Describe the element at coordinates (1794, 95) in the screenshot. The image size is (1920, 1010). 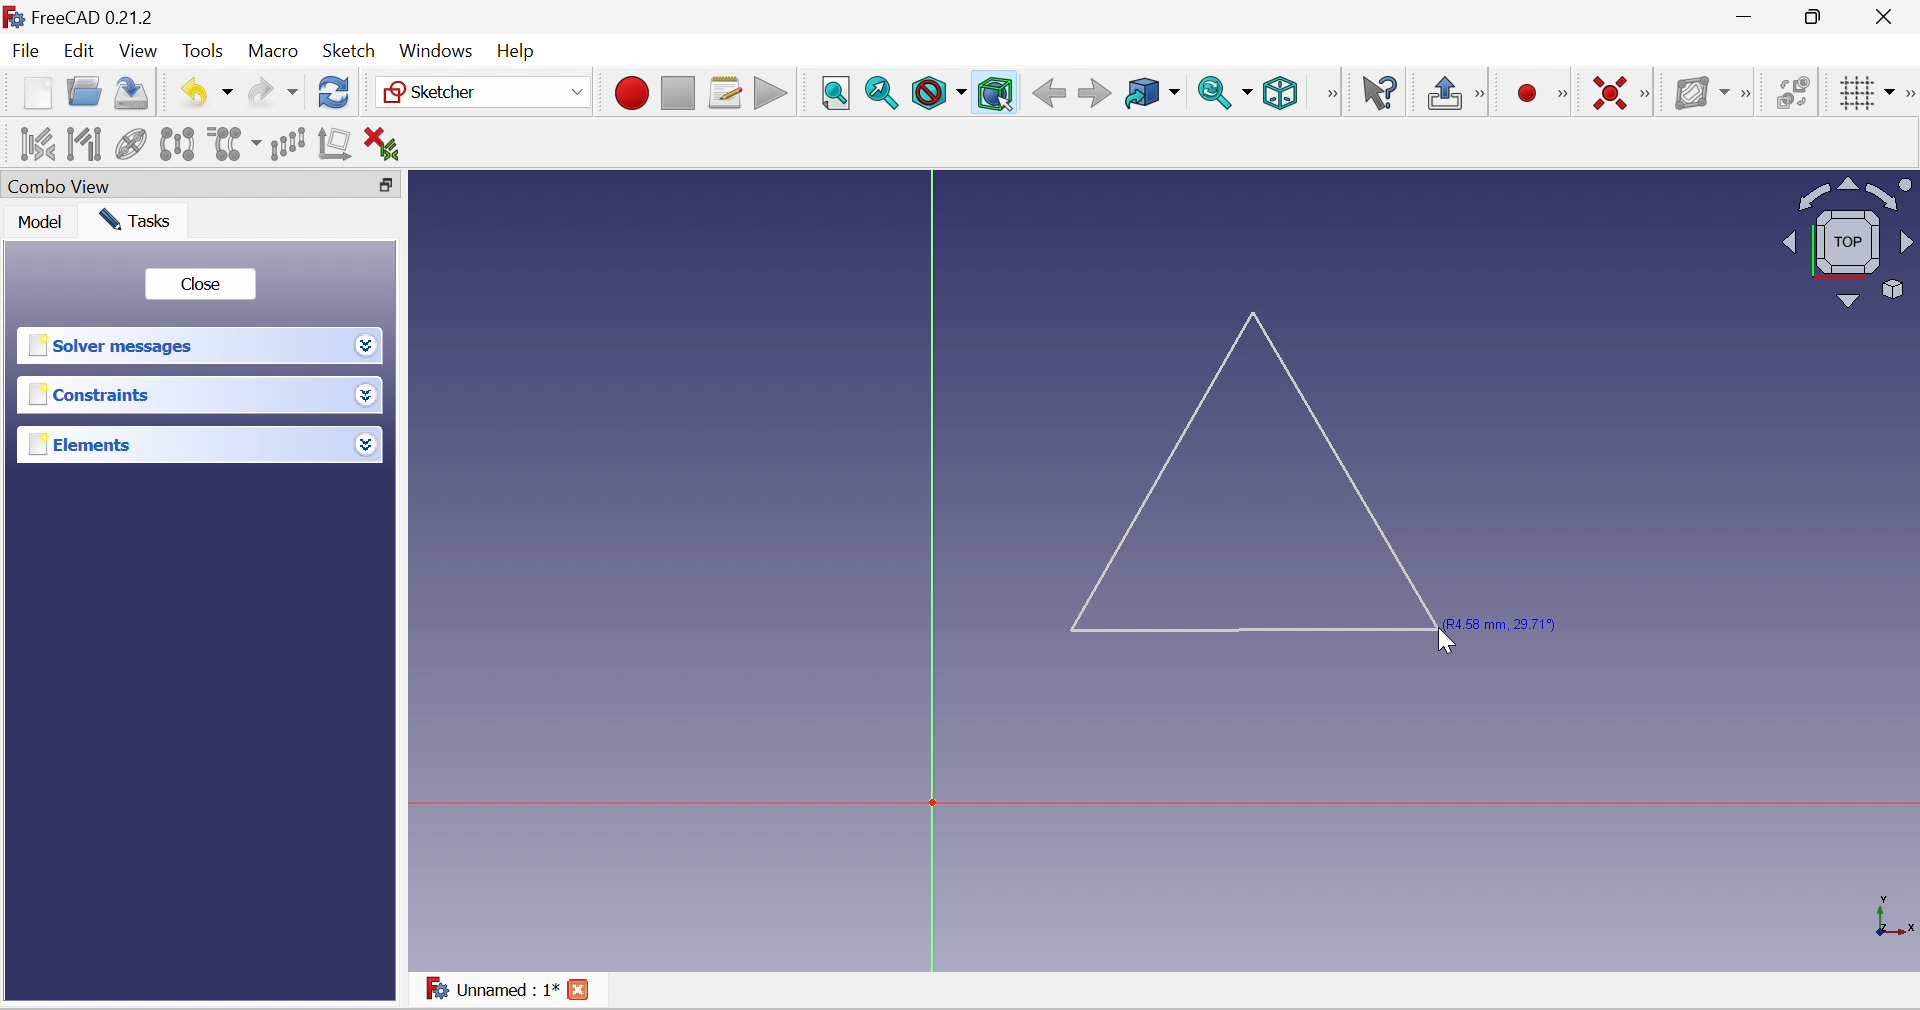
I see `Switch virtual space` at that location.